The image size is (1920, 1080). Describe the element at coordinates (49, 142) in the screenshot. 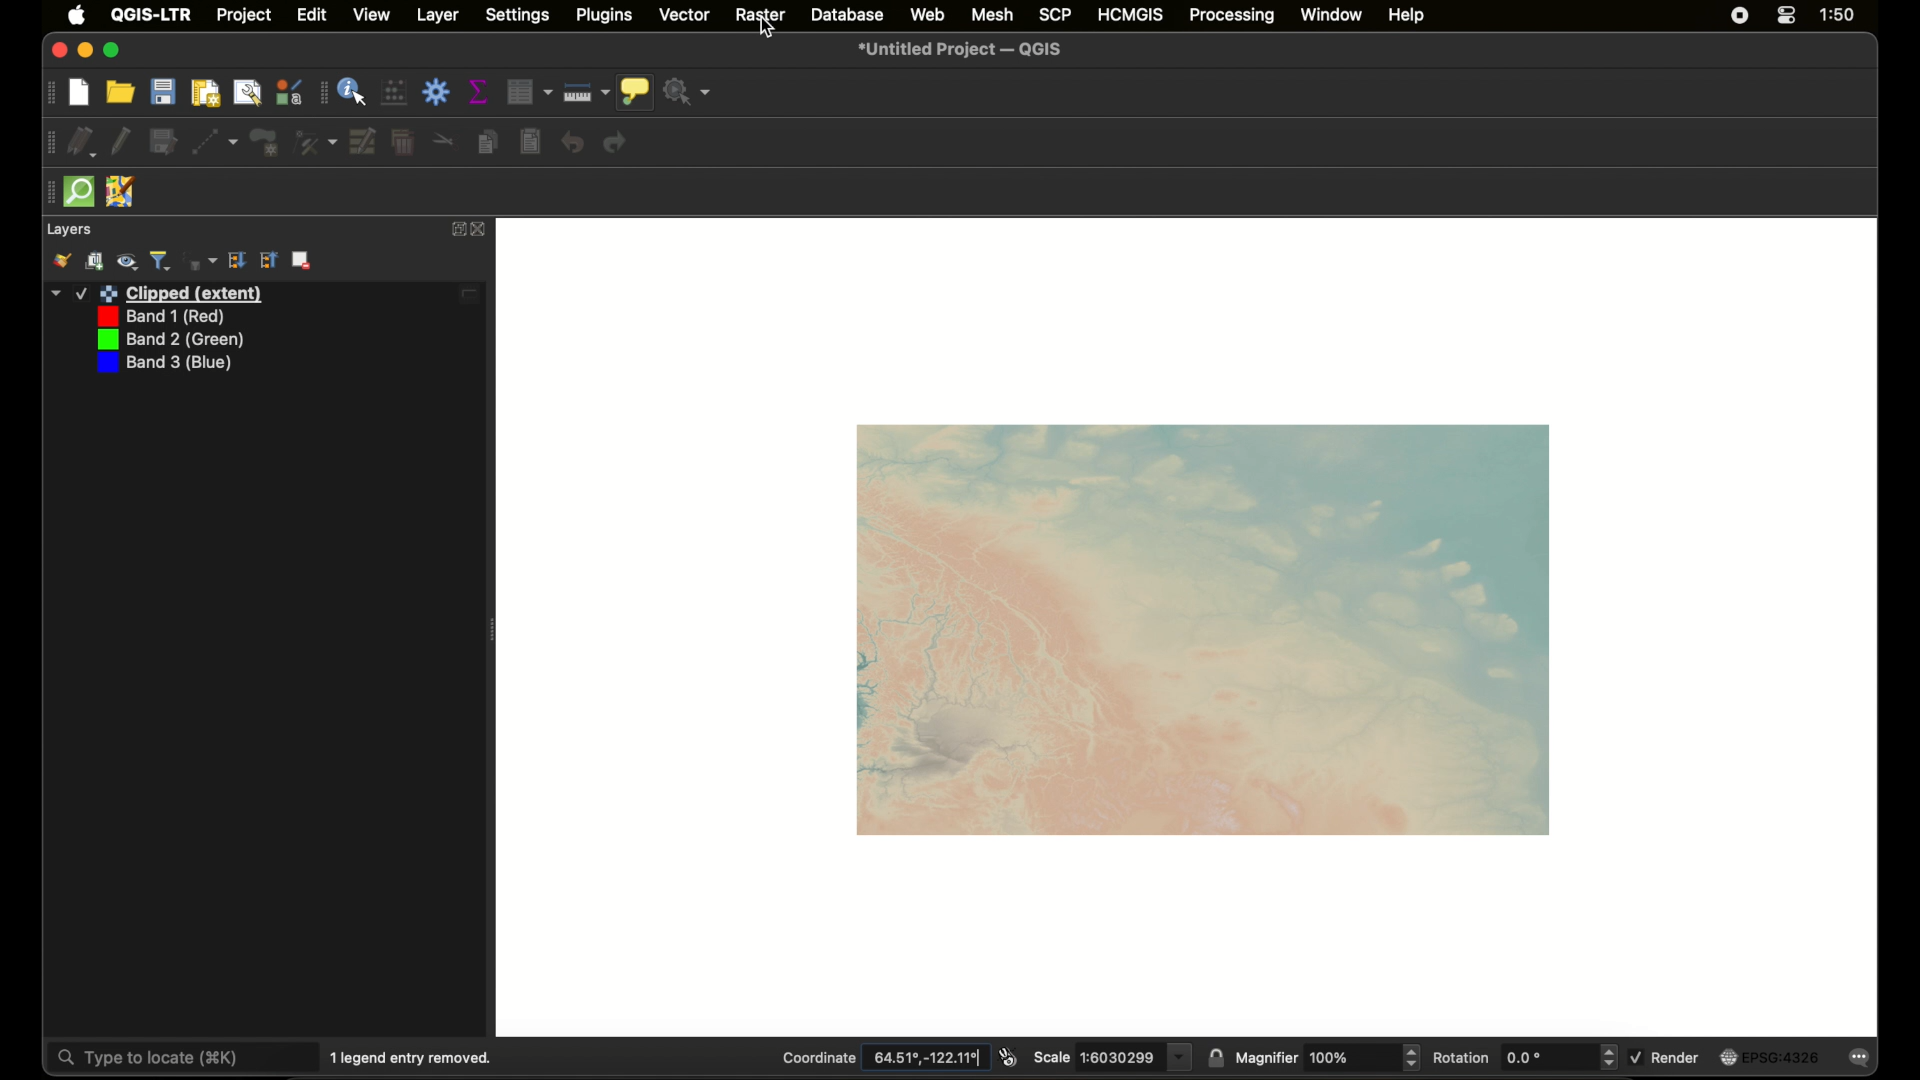

I see `drag handke` at that location.